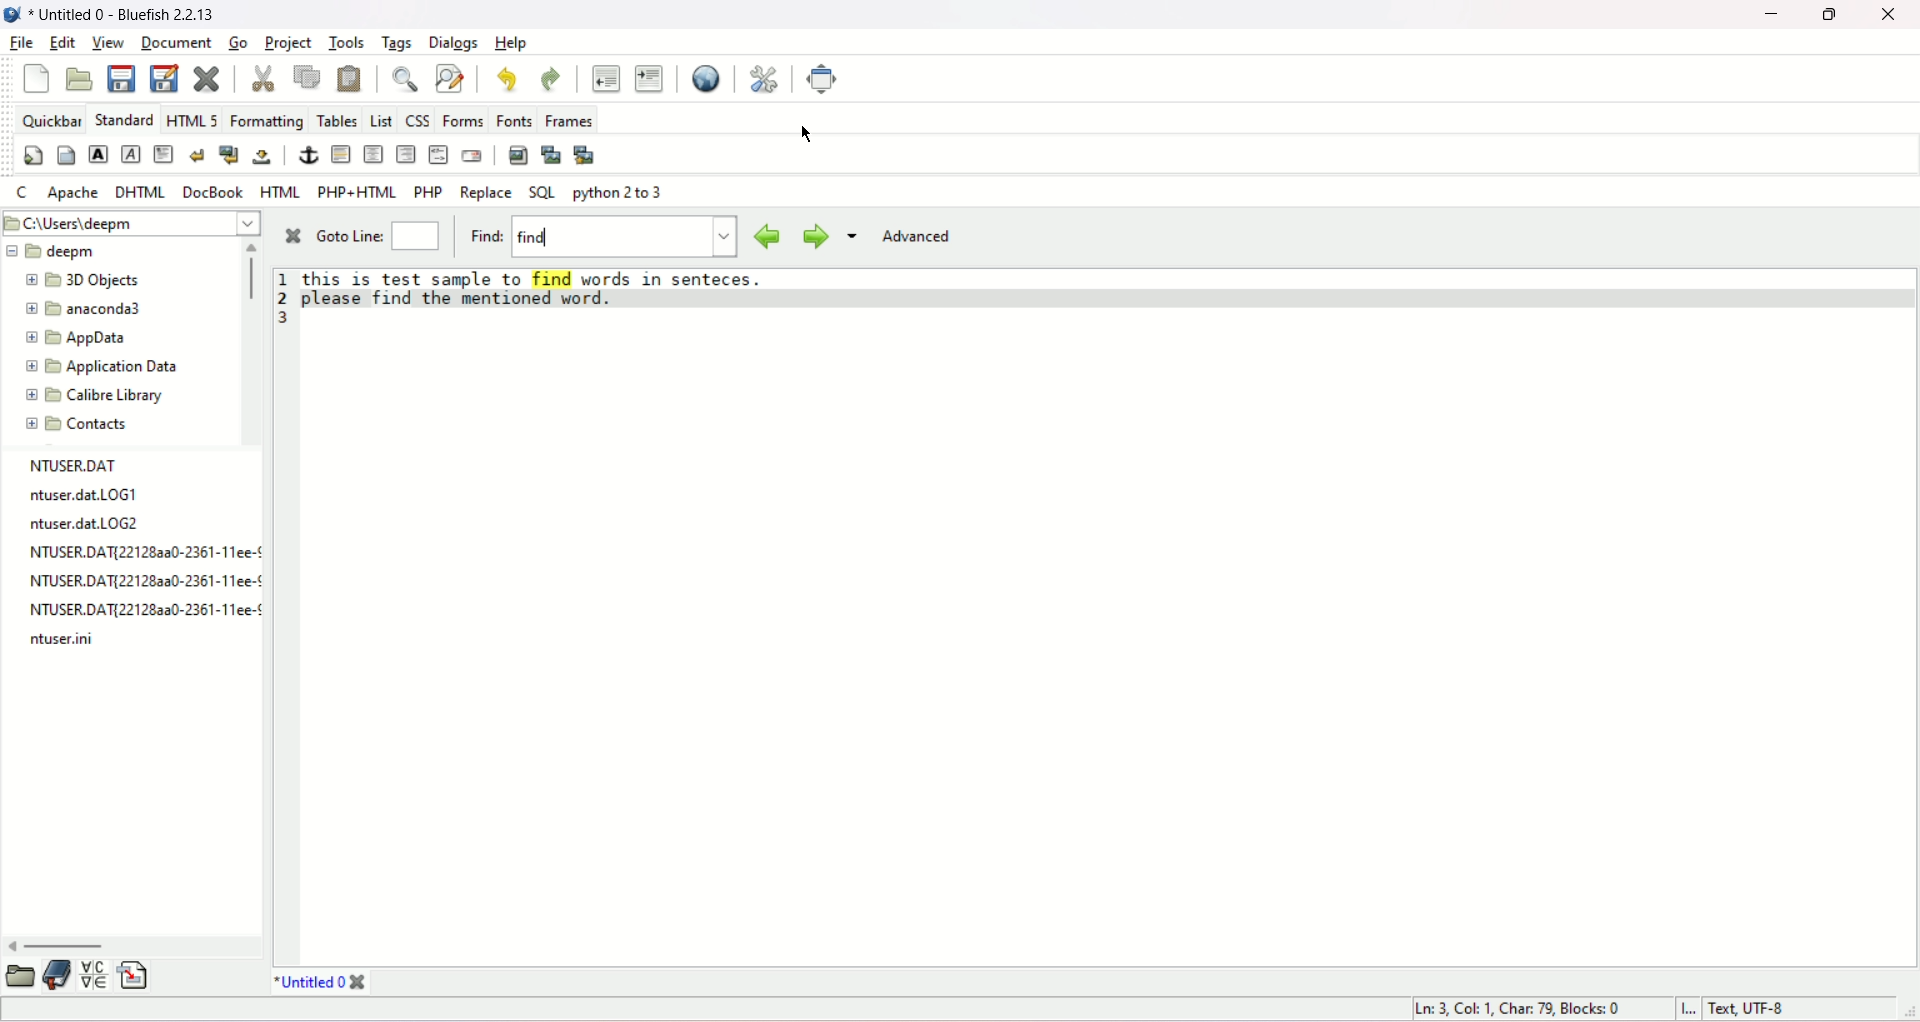 The width and height of the screenshot is (1920, 1022). I want to click on SQL, so click(543, 190).